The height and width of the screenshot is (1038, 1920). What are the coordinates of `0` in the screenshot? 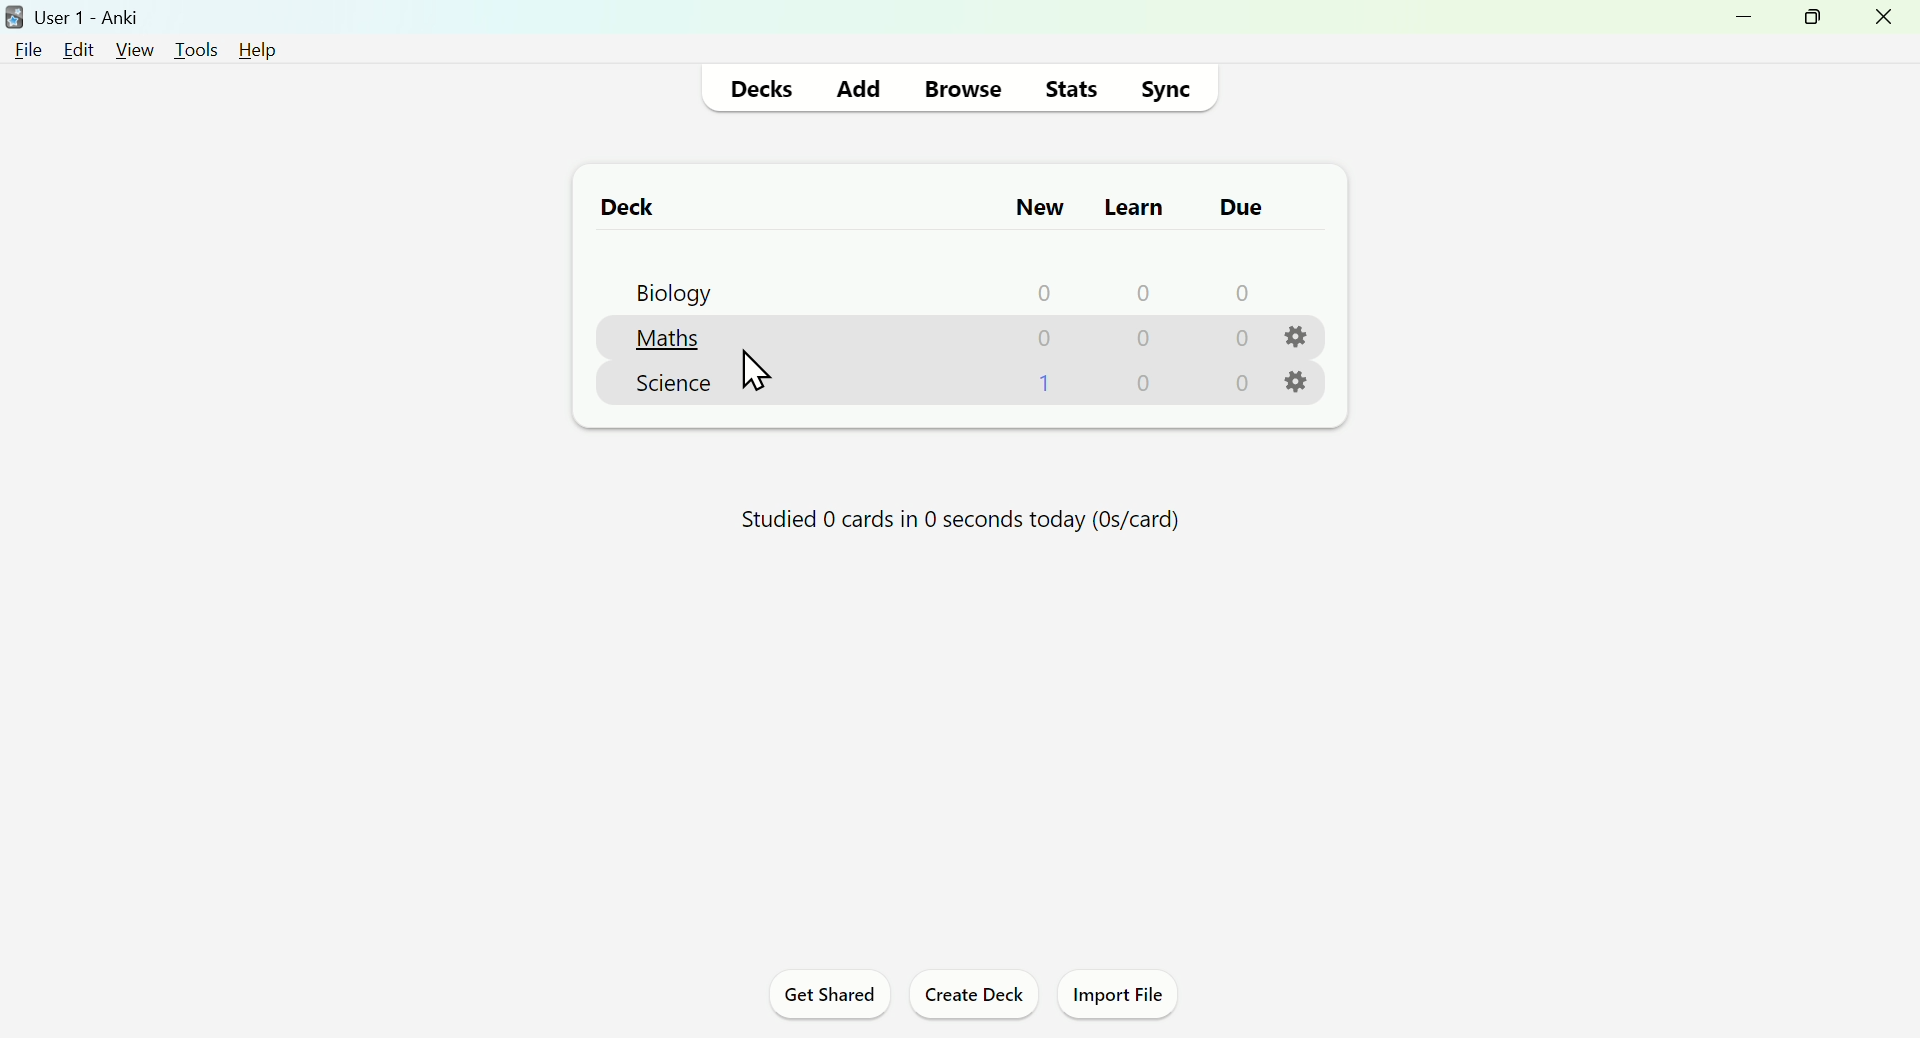 It's located at (1146, 340).